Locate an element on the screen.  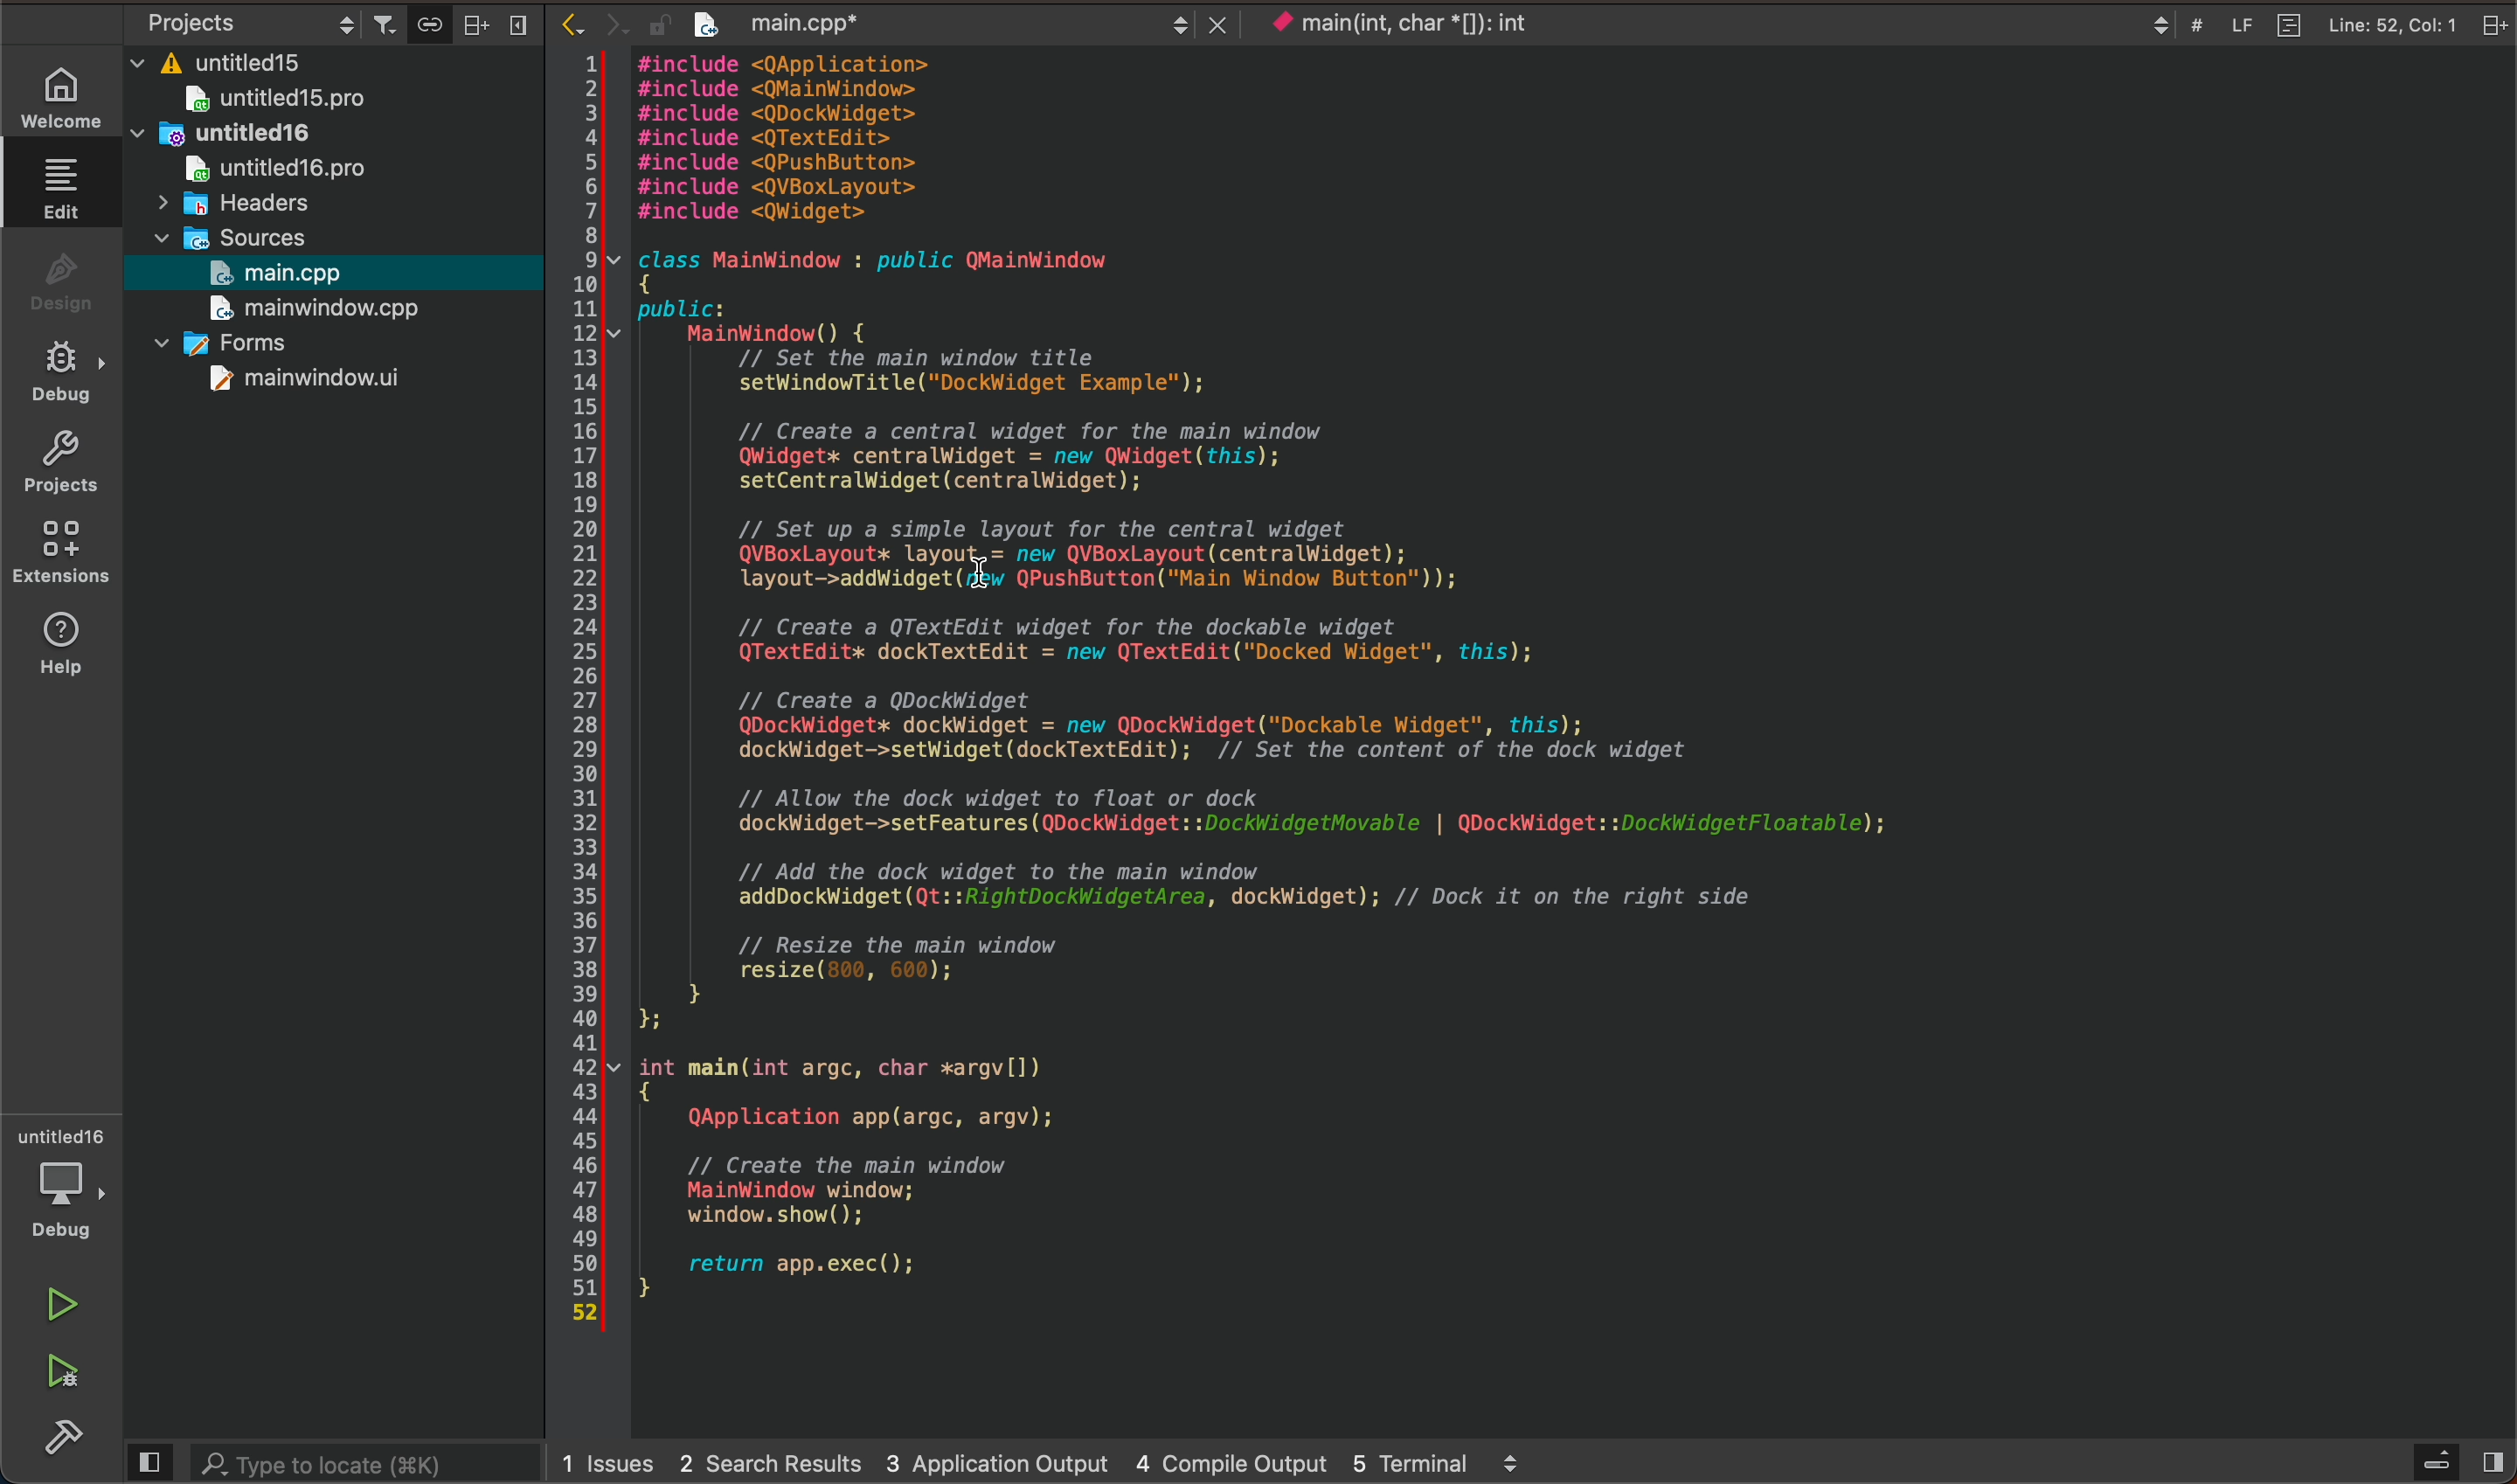
sources is located at coordinates (249, 233).